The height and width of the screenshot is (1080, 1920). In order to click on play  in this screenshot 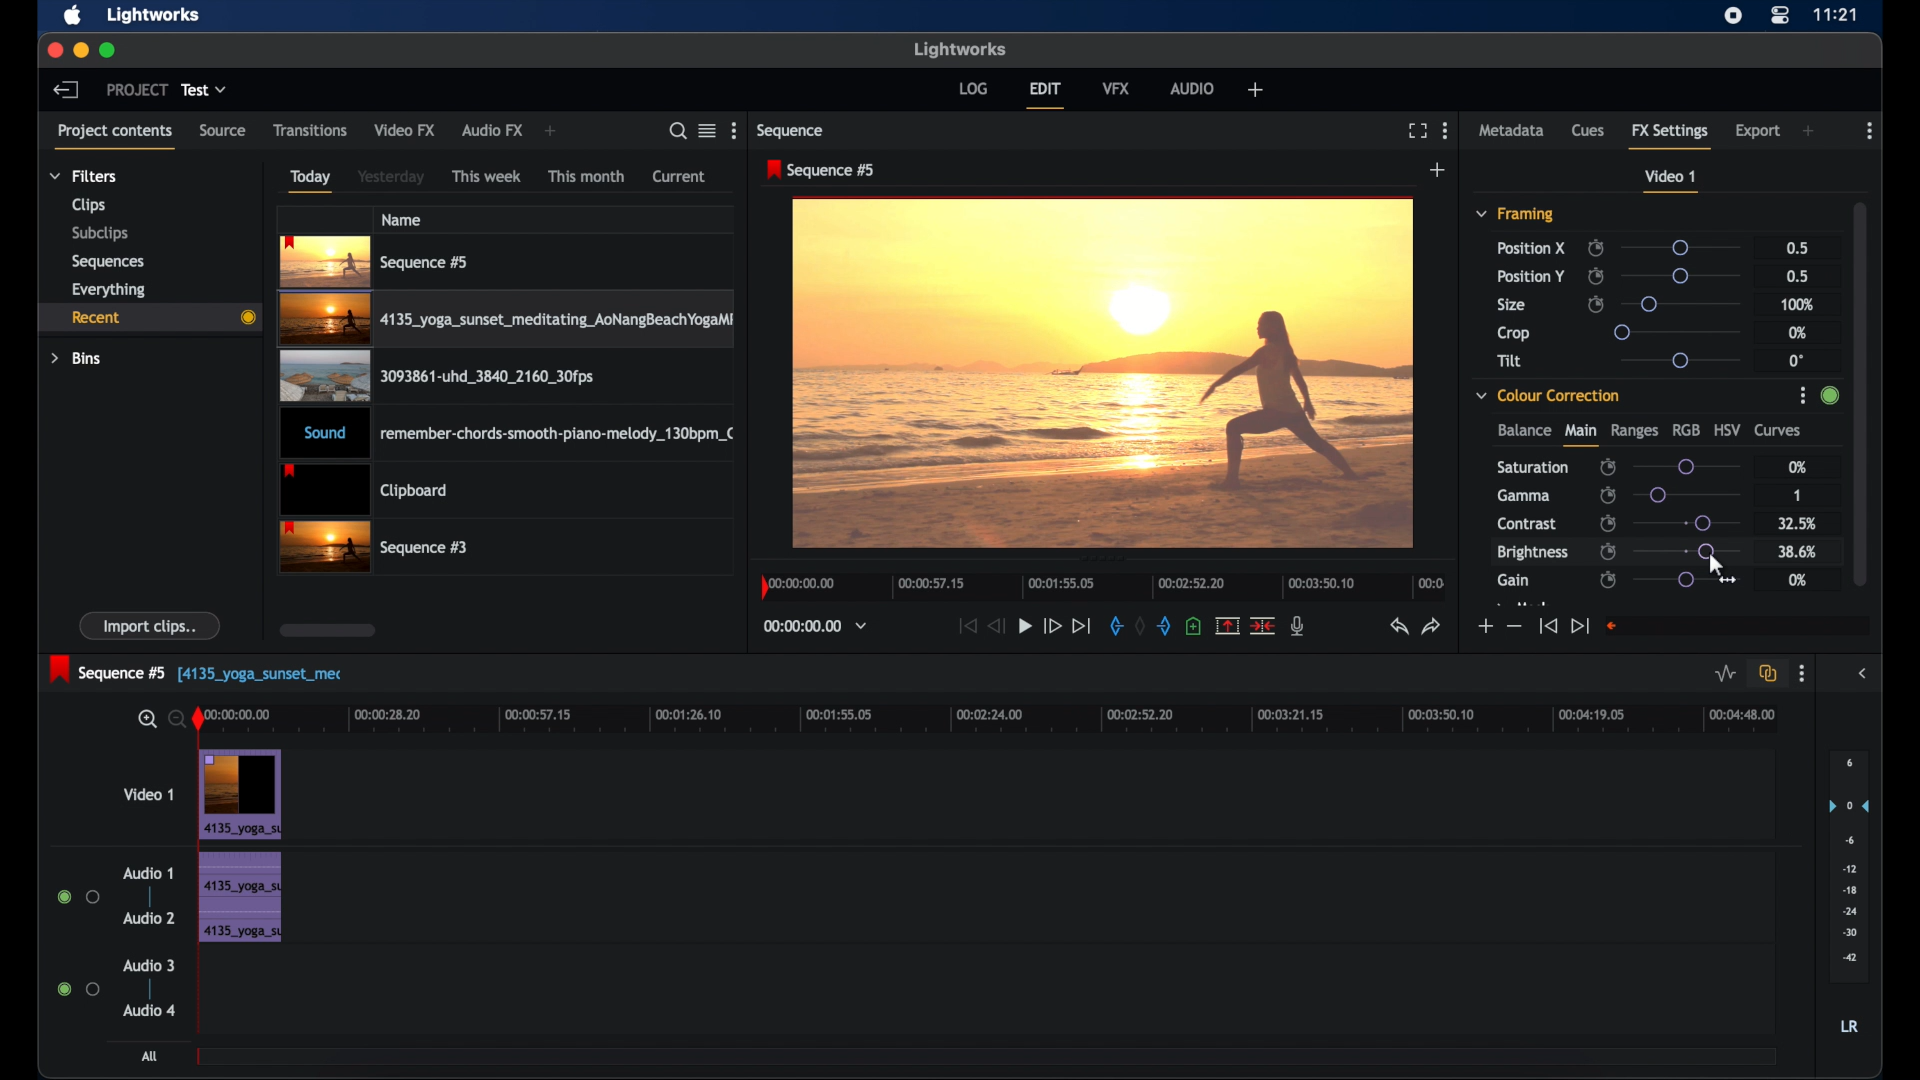, I will do `click(1025, 627)`.